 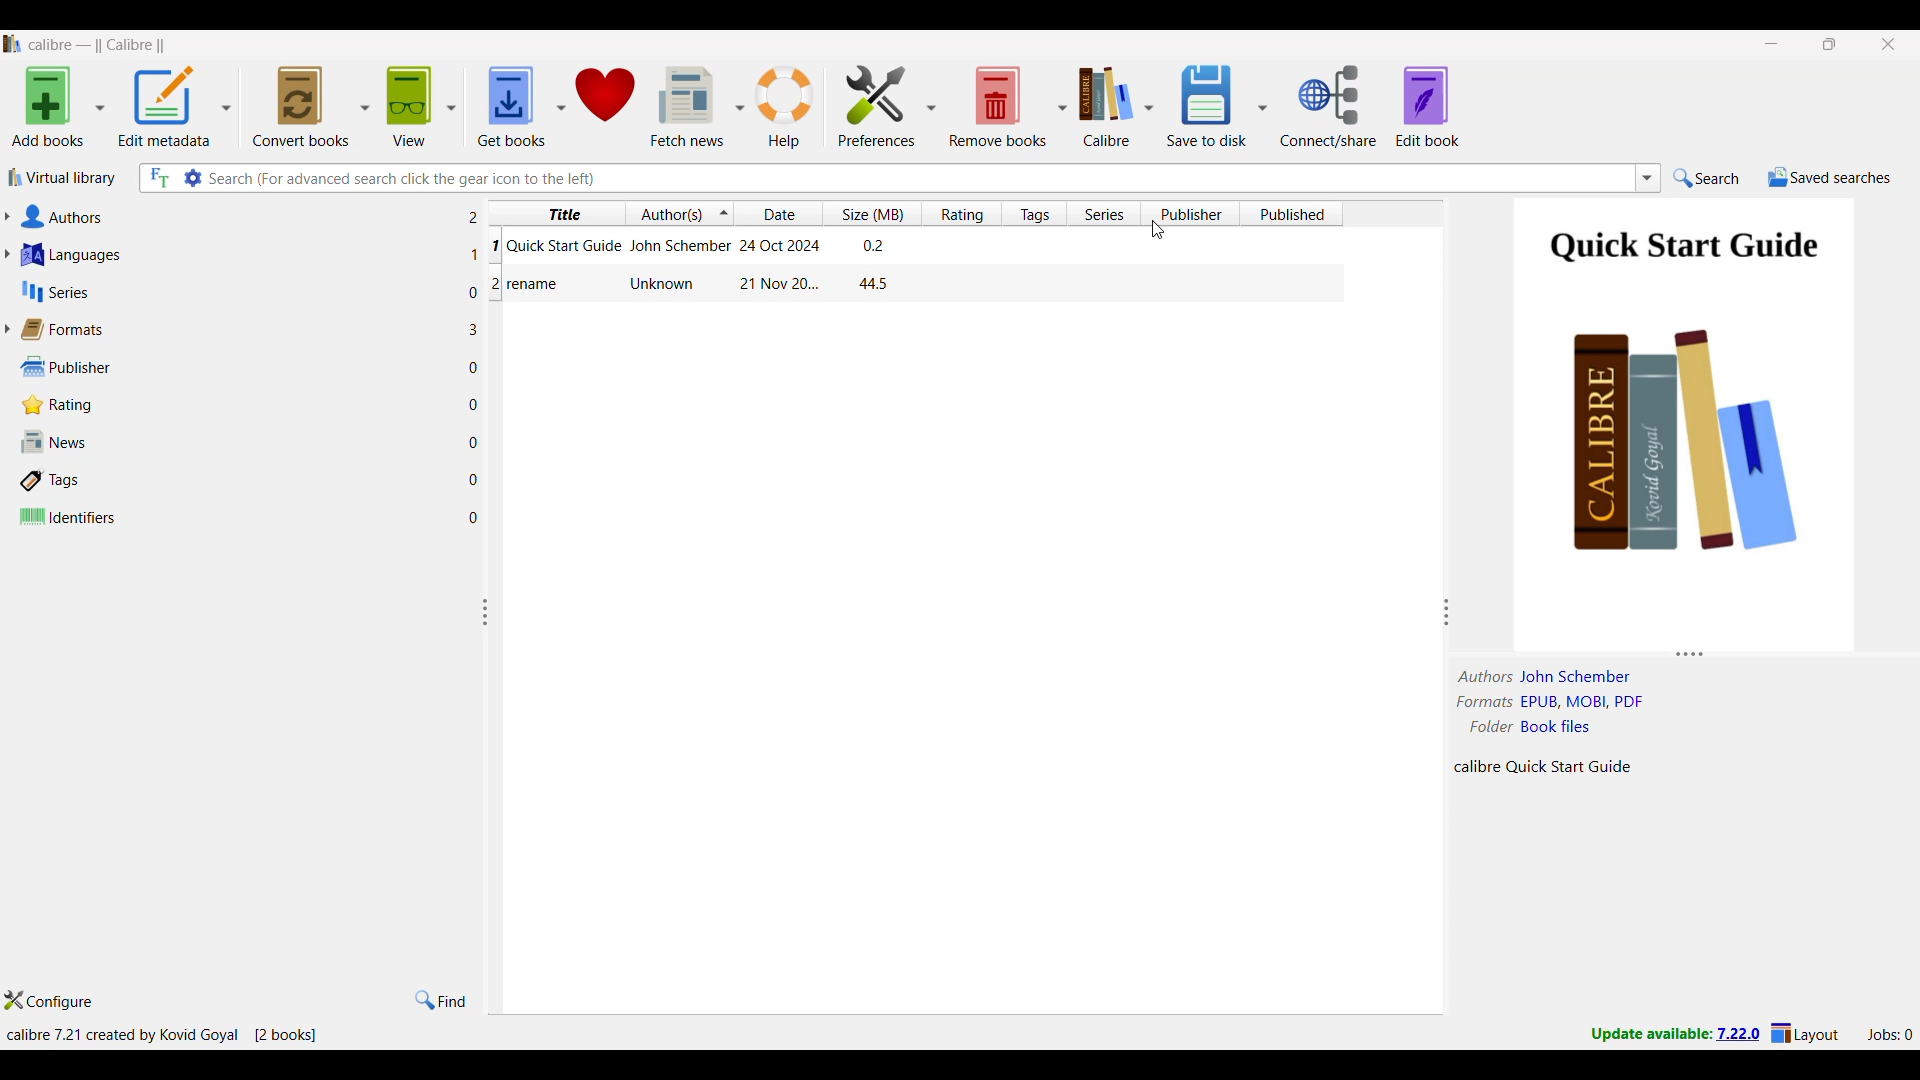 I want to click on Formats, so click(x=234, y=329).